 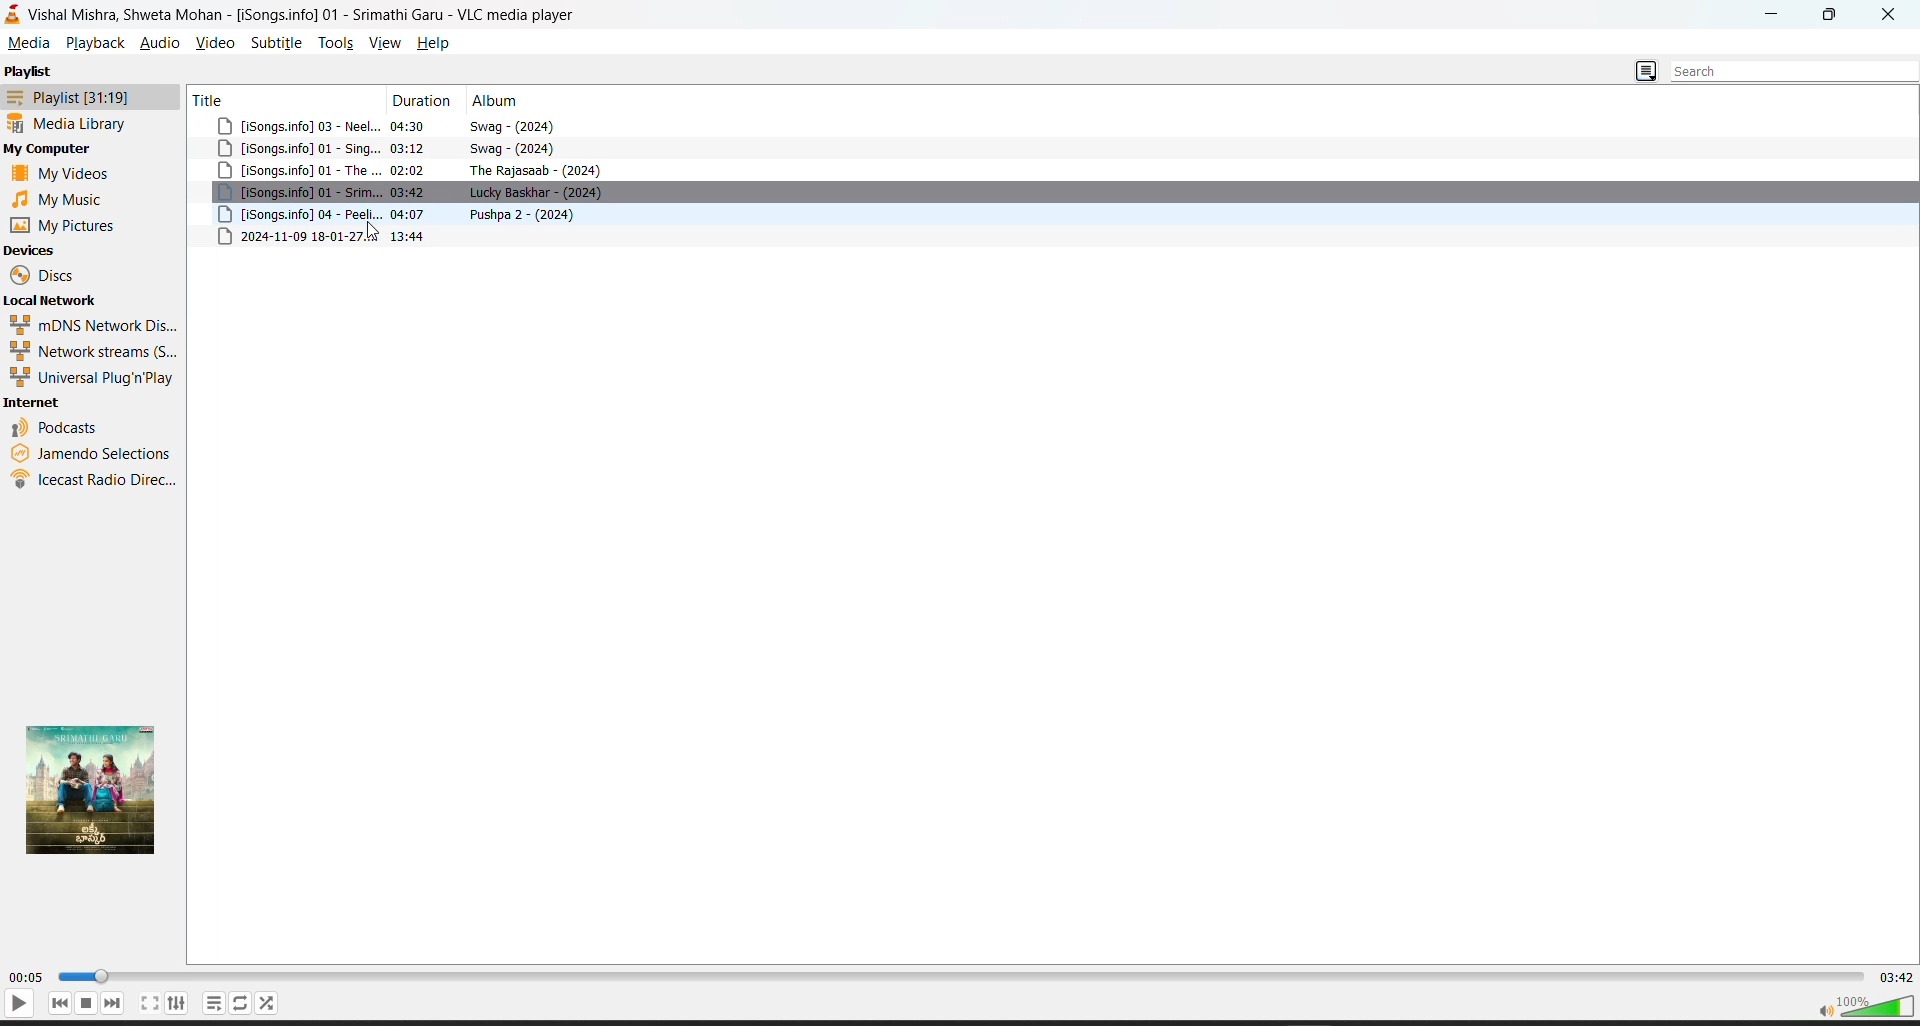 I want to click on local network, so click(x=59, y=301).